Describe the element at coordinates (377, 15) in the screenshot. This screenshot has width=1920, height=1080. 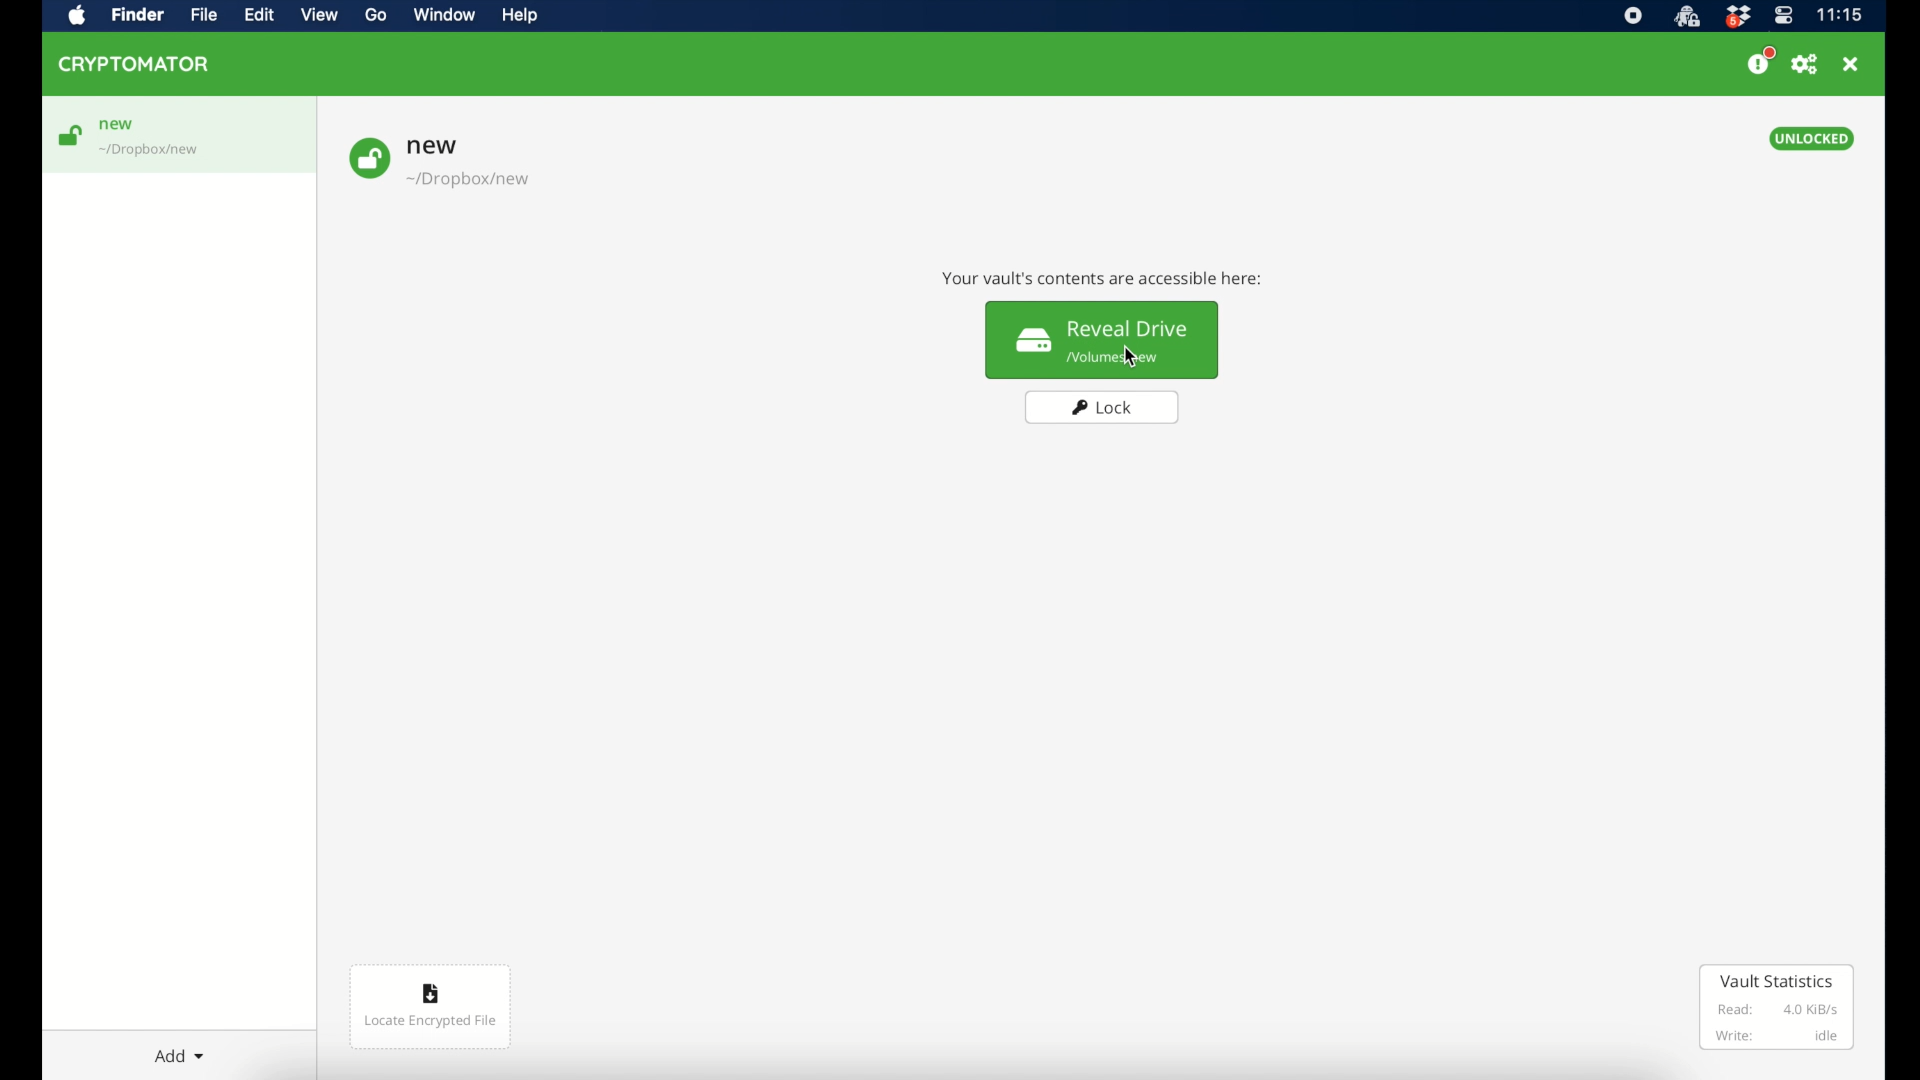
I see `go` at that location.